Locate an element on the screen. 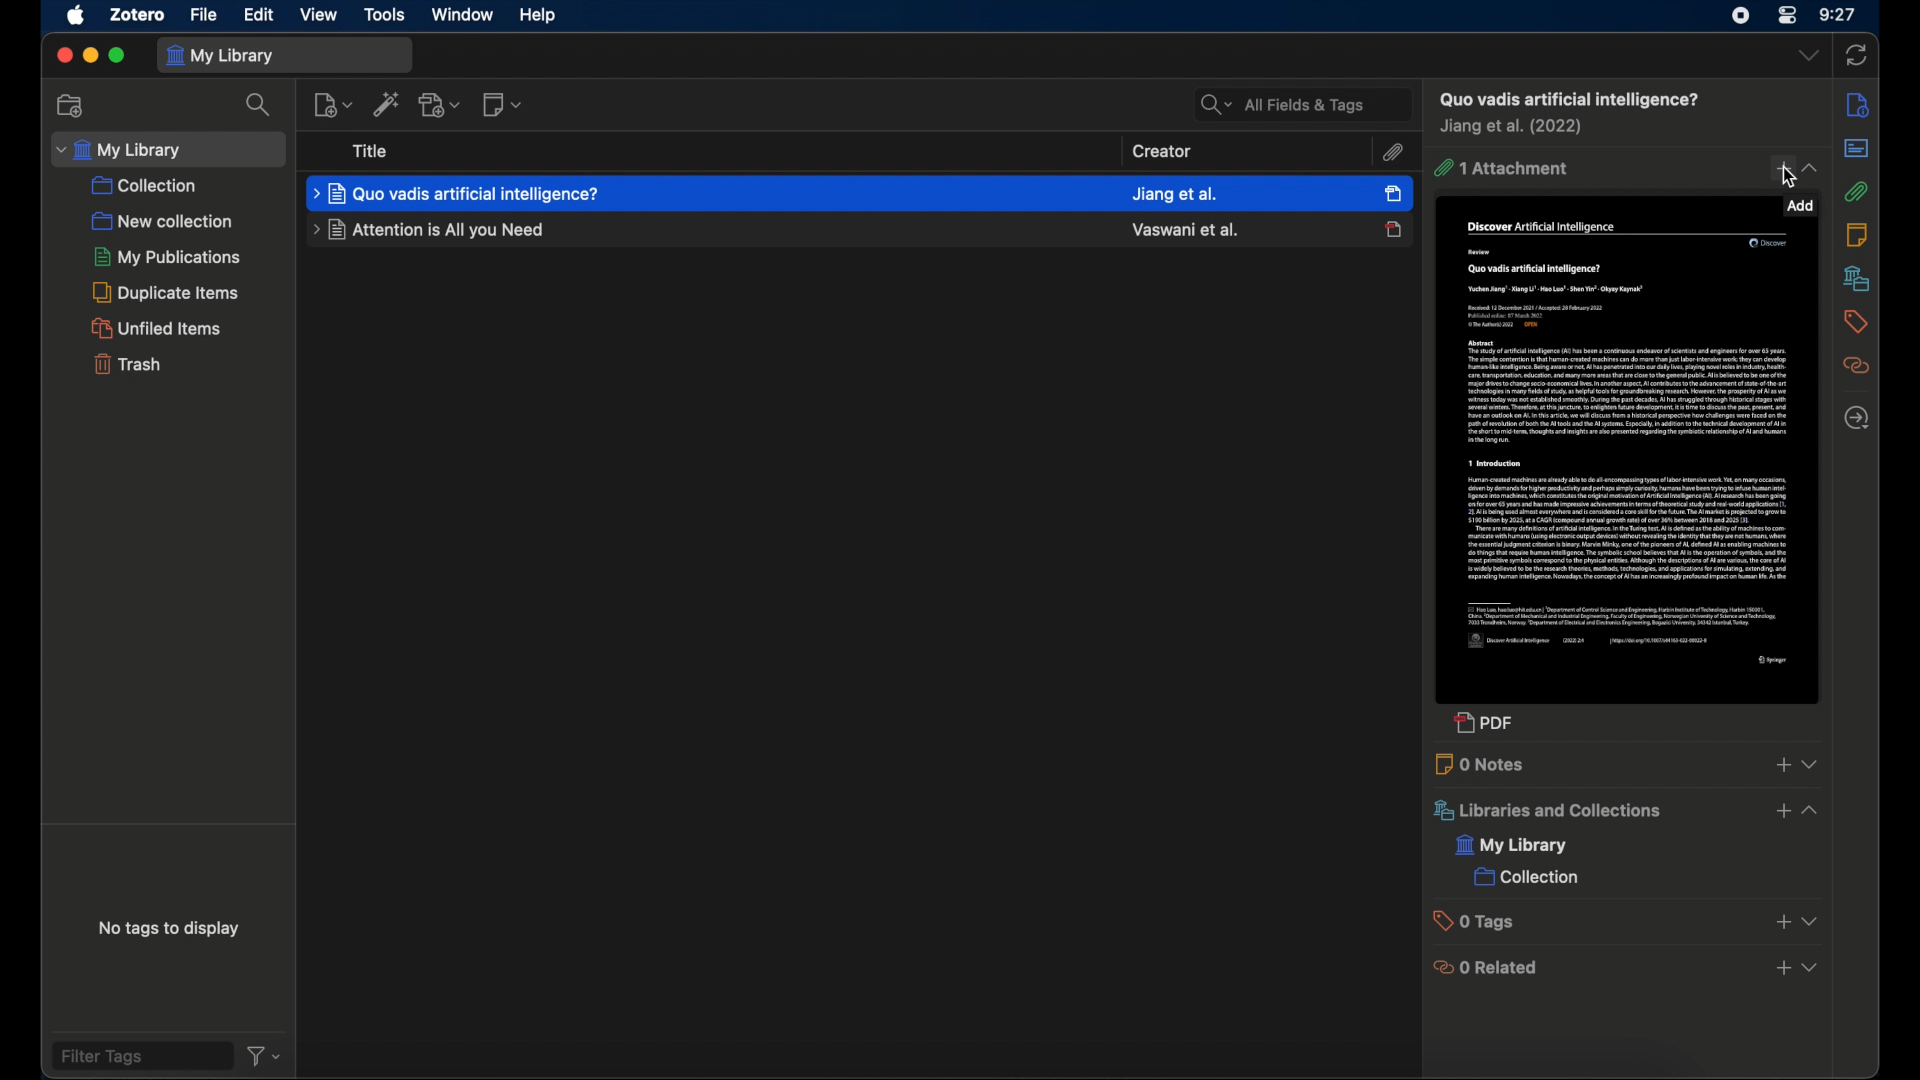 The image size is (1920, 1080). creator is located at coordinates (1164, 151).